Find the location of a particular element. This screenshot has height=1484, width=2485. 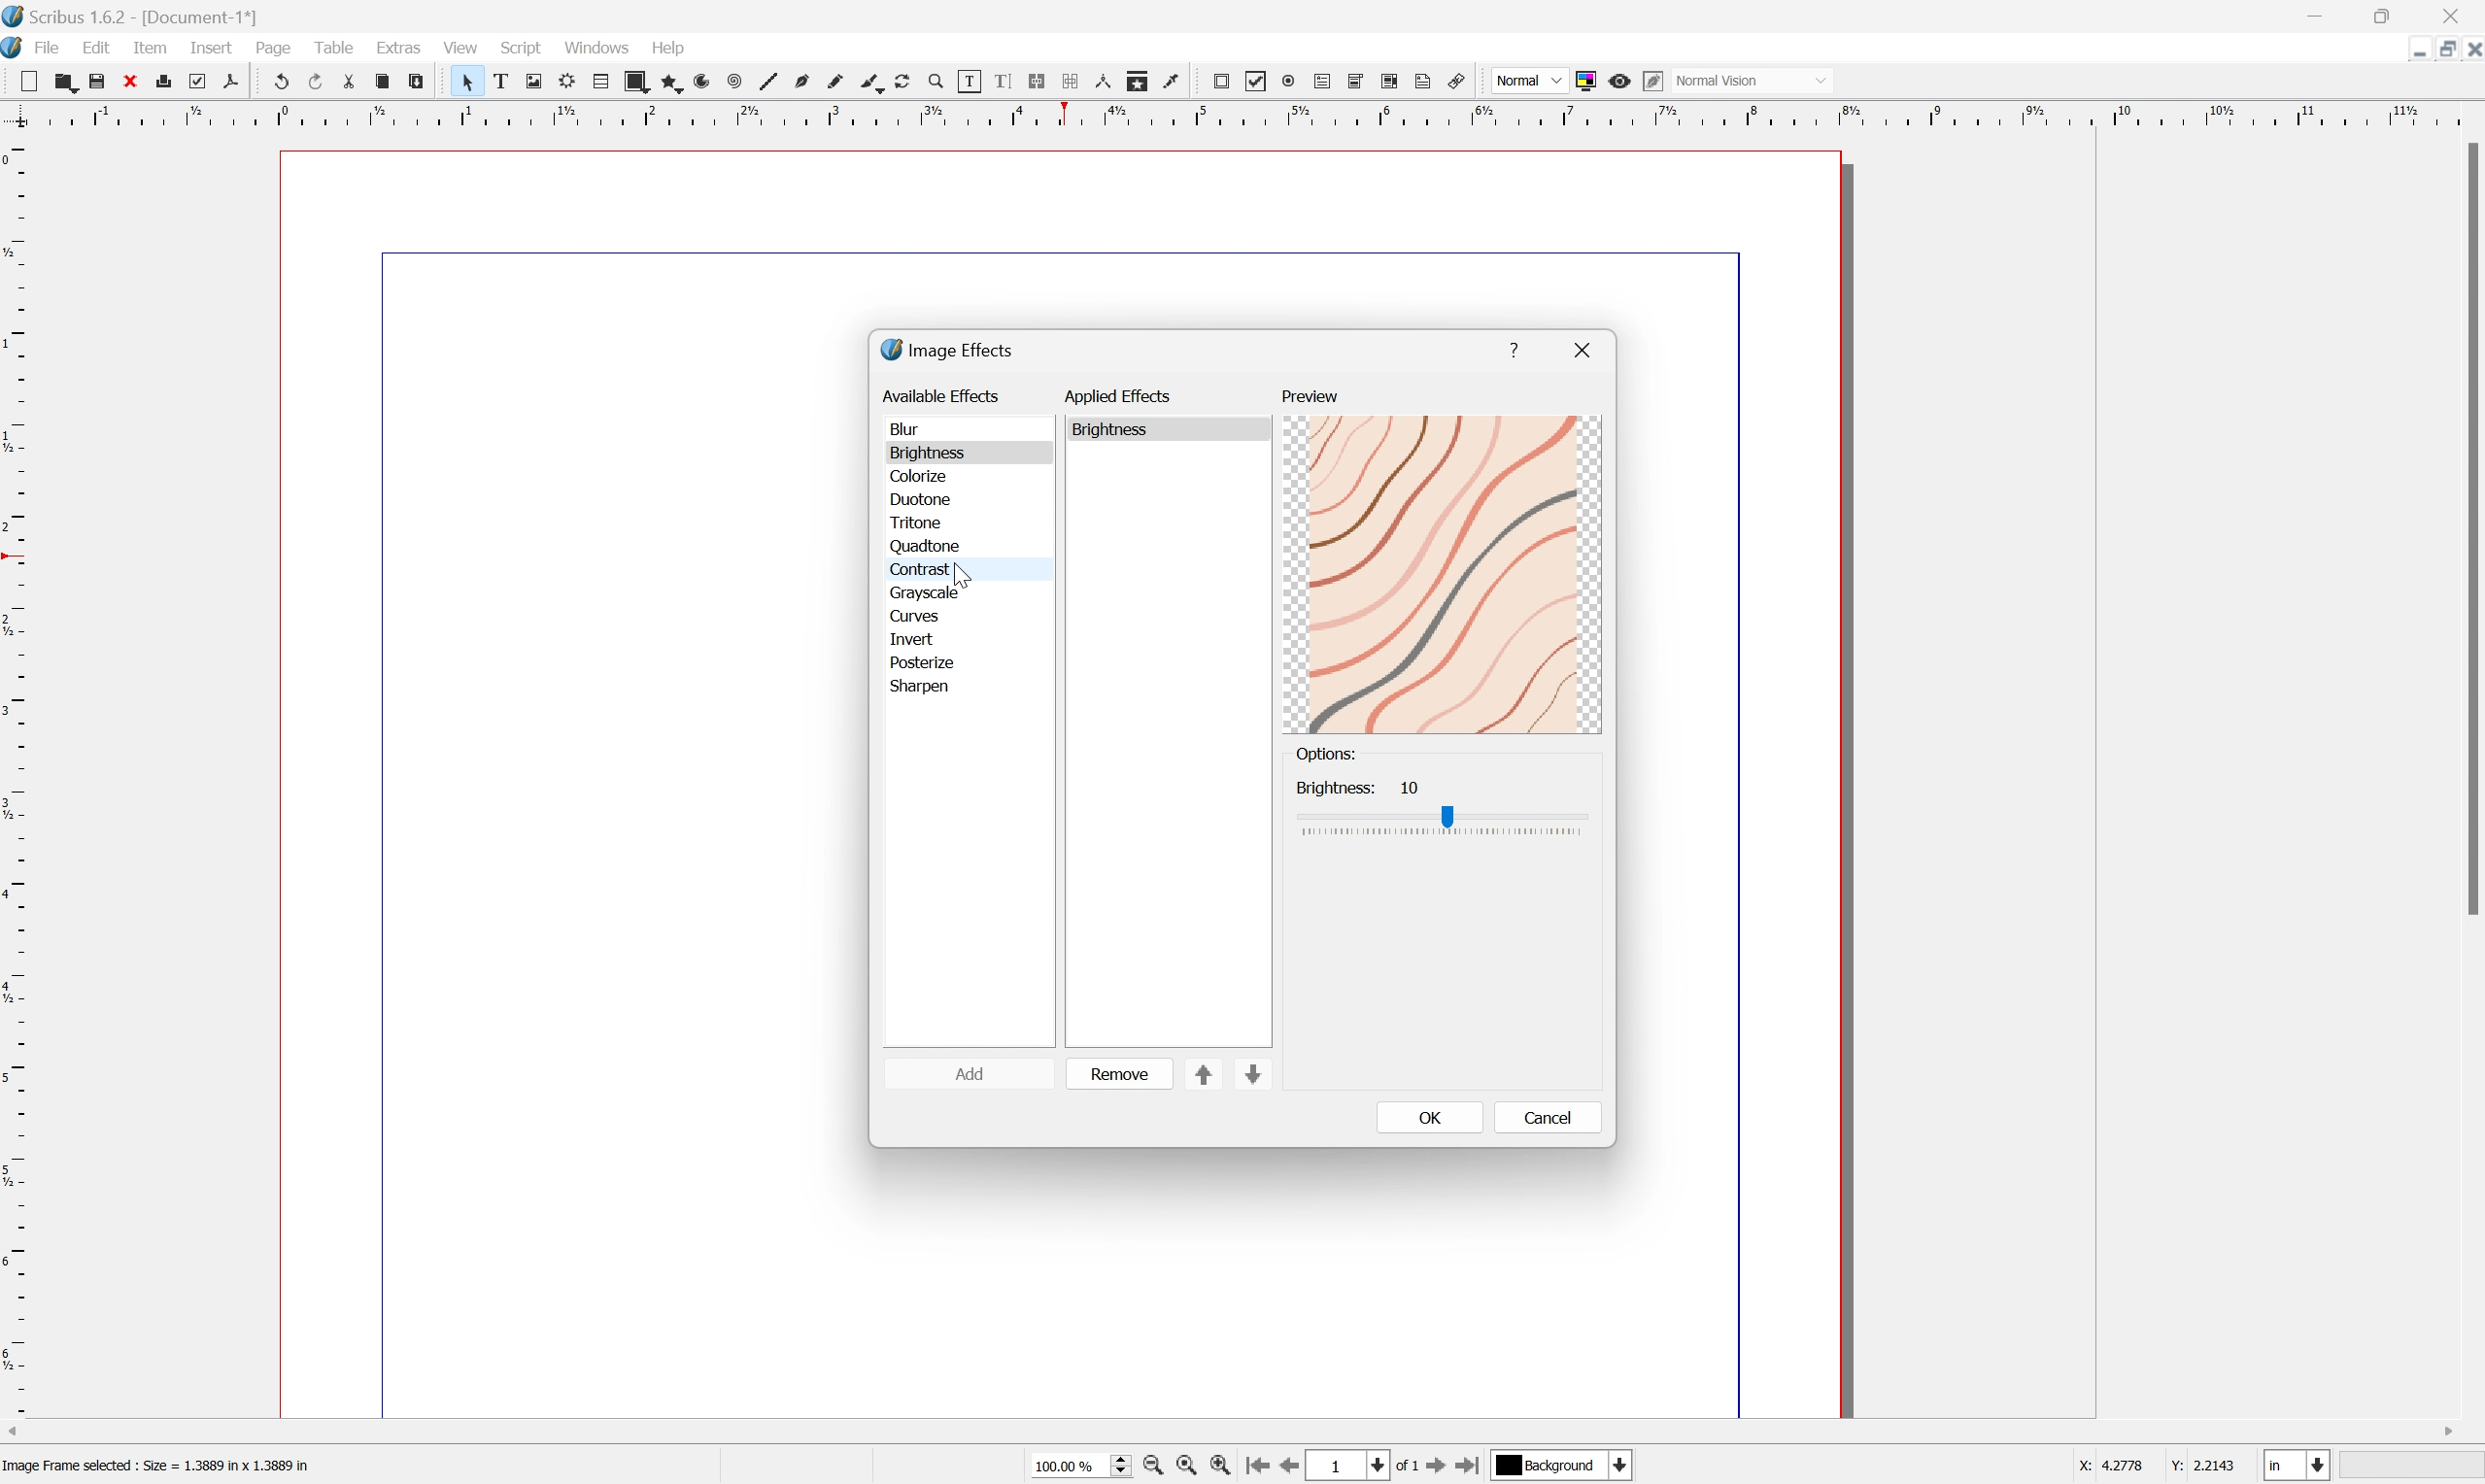

applied effects is located at coordinates (1120, 392).